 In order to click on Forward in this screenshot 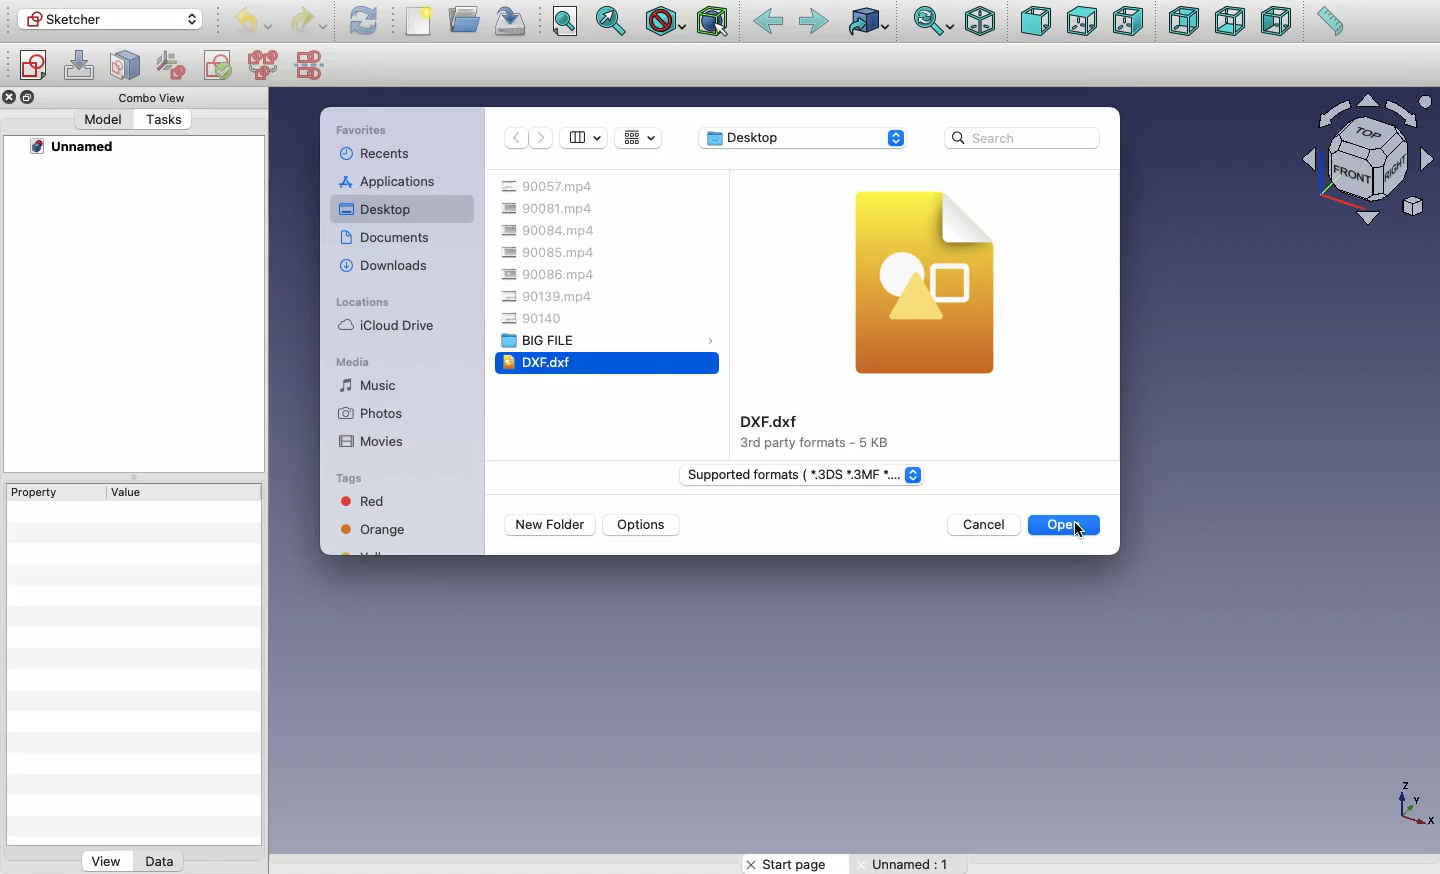, I will do `click(540, 138)`.